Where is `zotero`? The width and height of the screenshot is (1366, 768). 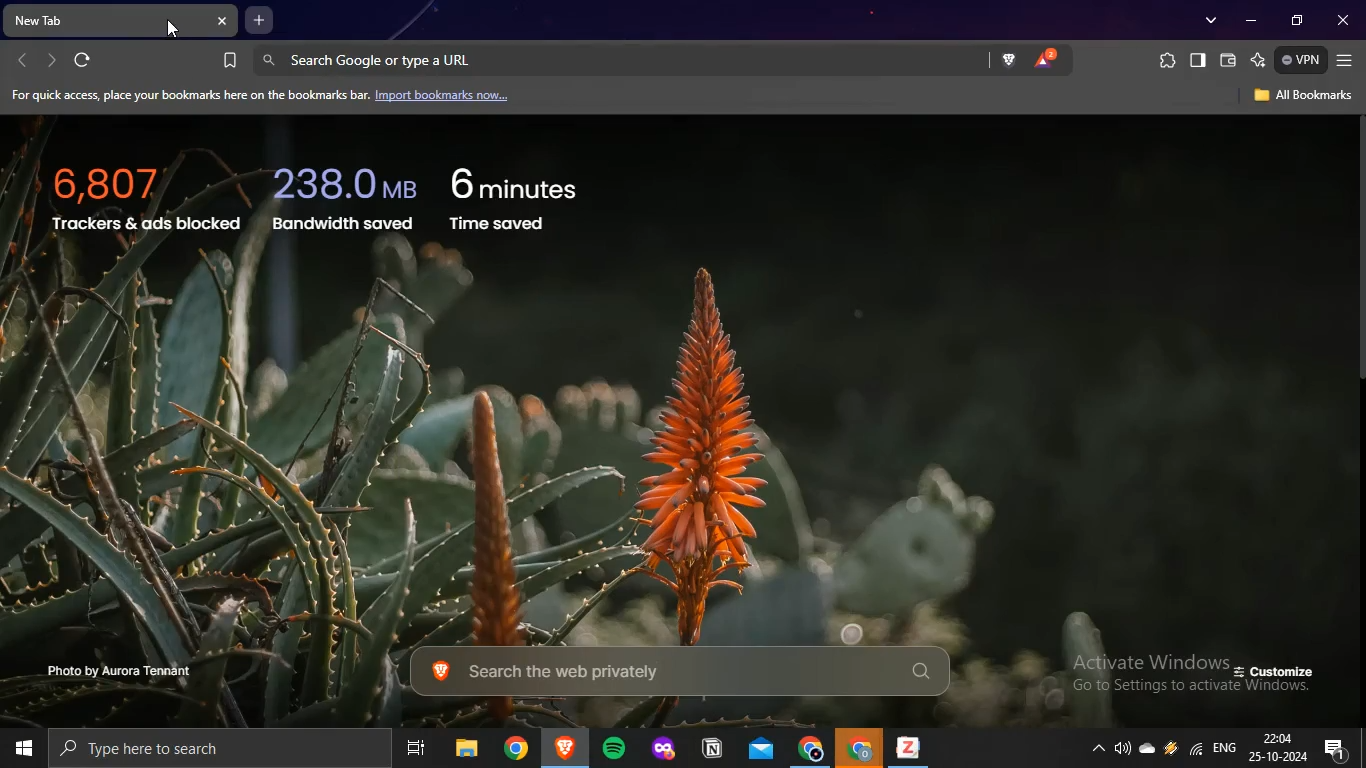 zotero is located at coordinates (910, 749).